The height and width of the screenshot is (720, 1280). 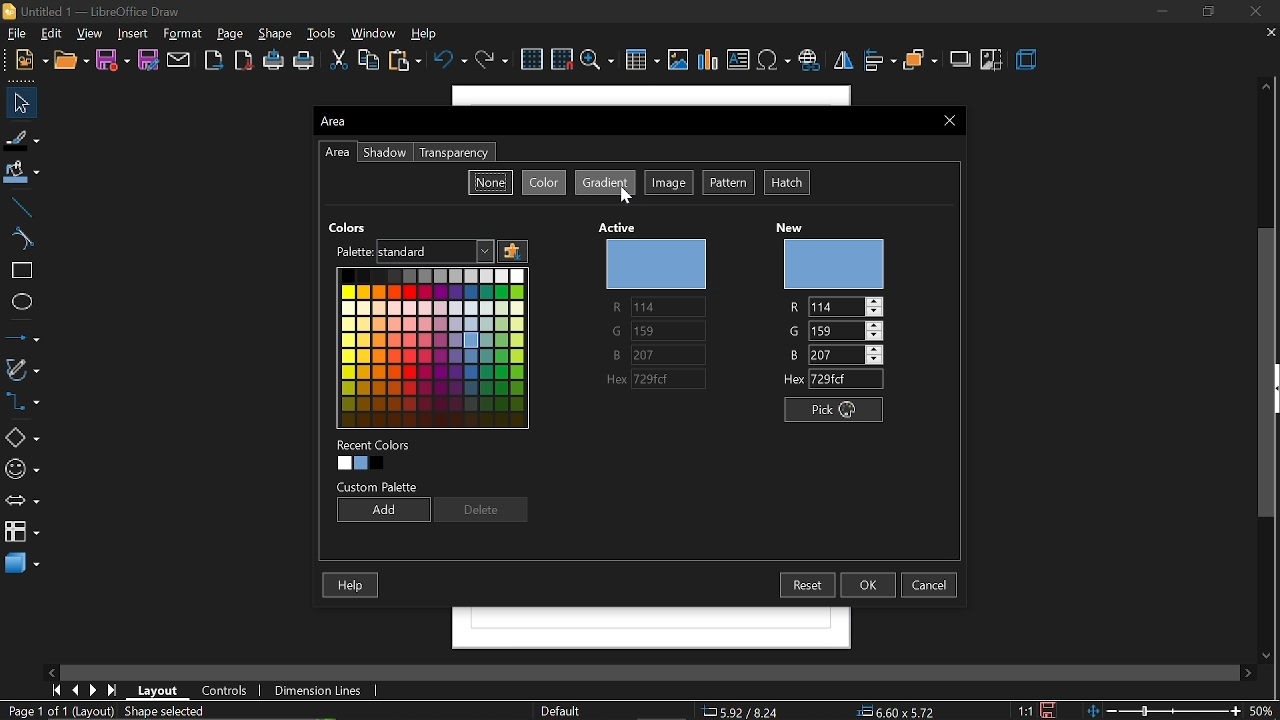 I want to click on pick, so click(x=835, y=410).